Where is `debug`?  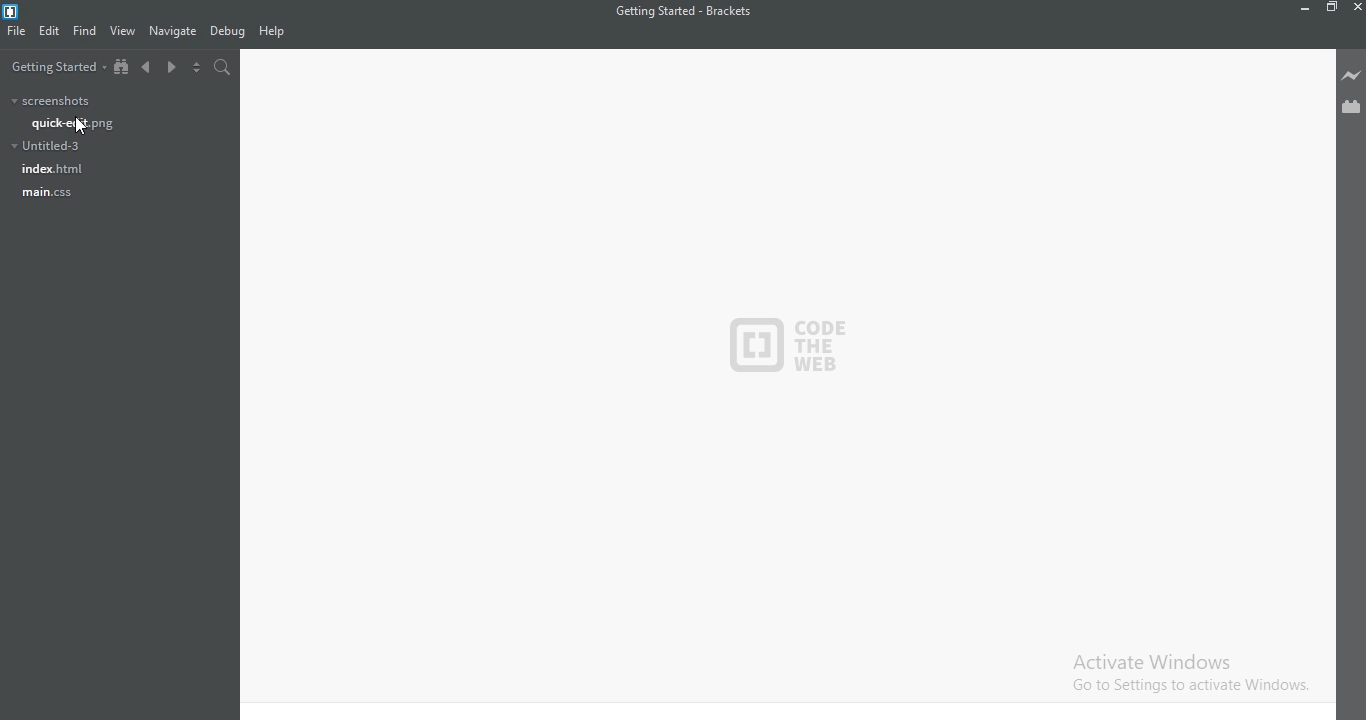
debug is located at coordinates (225, 32).